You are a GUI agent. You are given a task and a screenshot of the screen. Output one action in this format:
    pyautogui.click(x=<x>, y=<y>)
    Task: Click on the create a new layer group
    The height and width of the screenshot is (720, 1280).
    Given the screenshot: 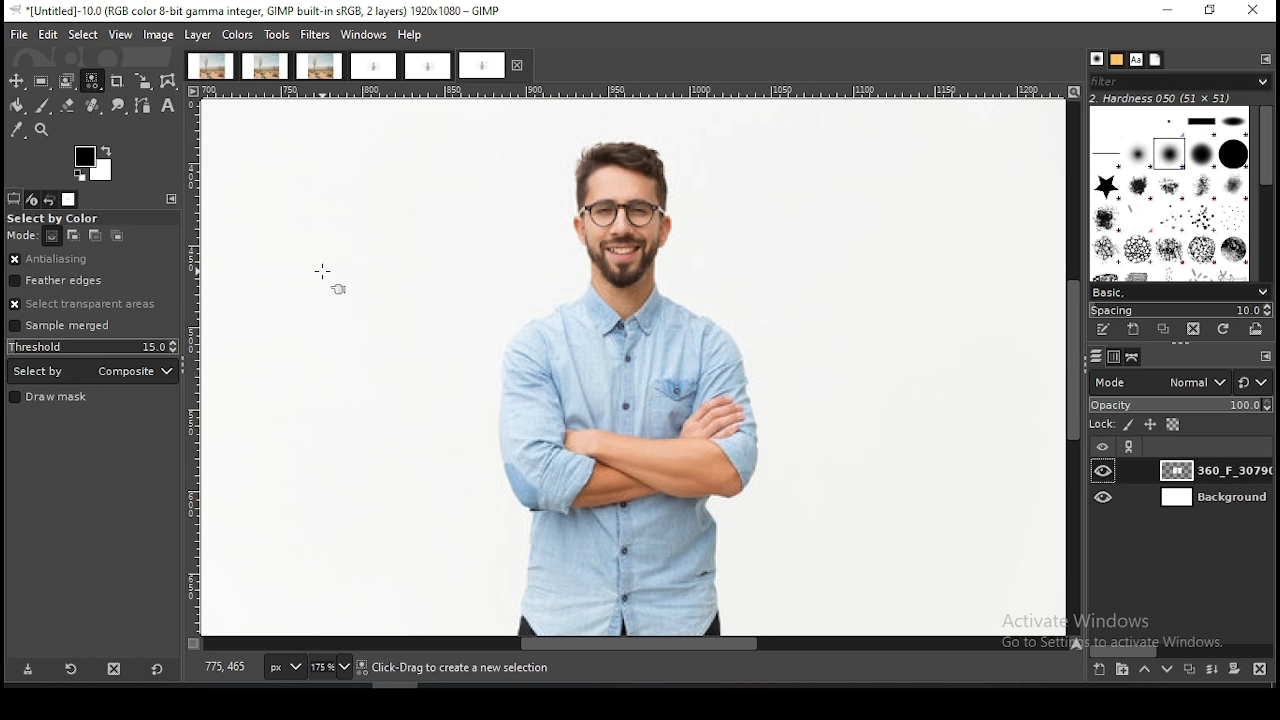 What is the action you would take?
    pyautogui.click(x=1121, y=668)
    